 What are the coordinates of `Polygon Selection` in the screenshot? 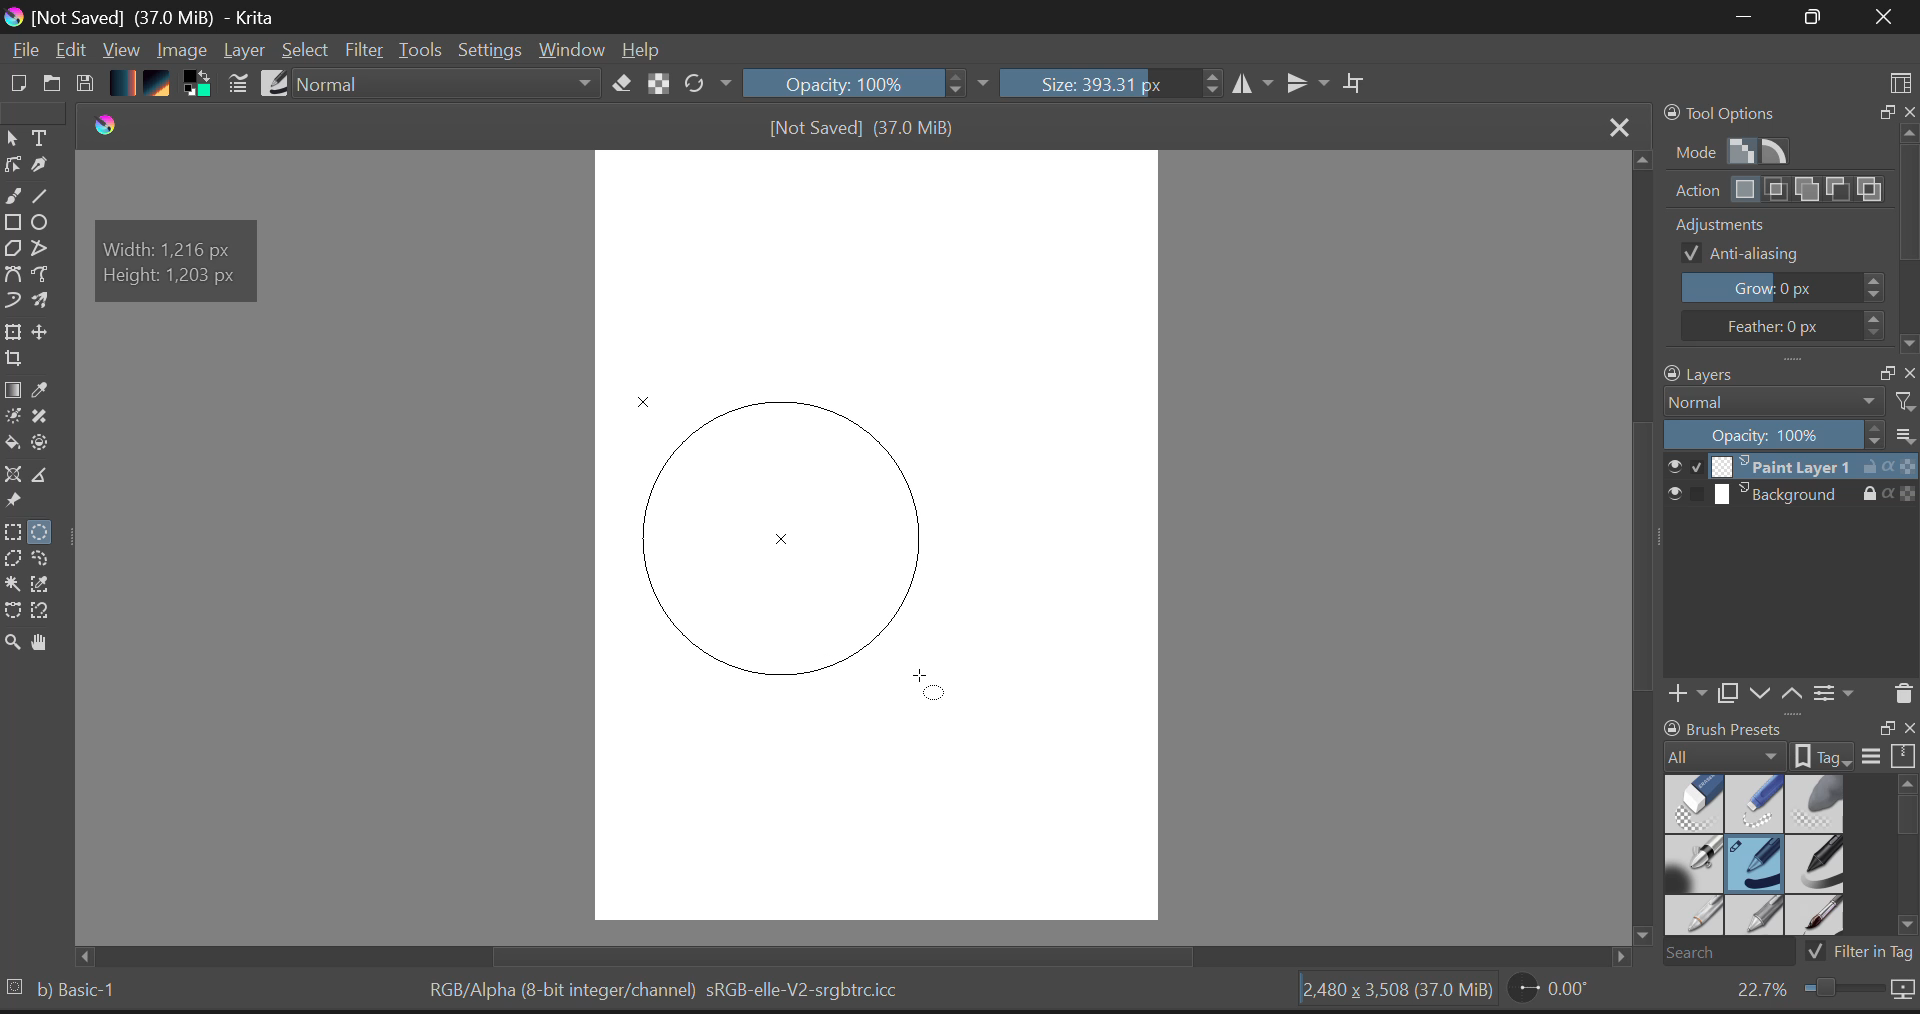 It's located at (16, 562).